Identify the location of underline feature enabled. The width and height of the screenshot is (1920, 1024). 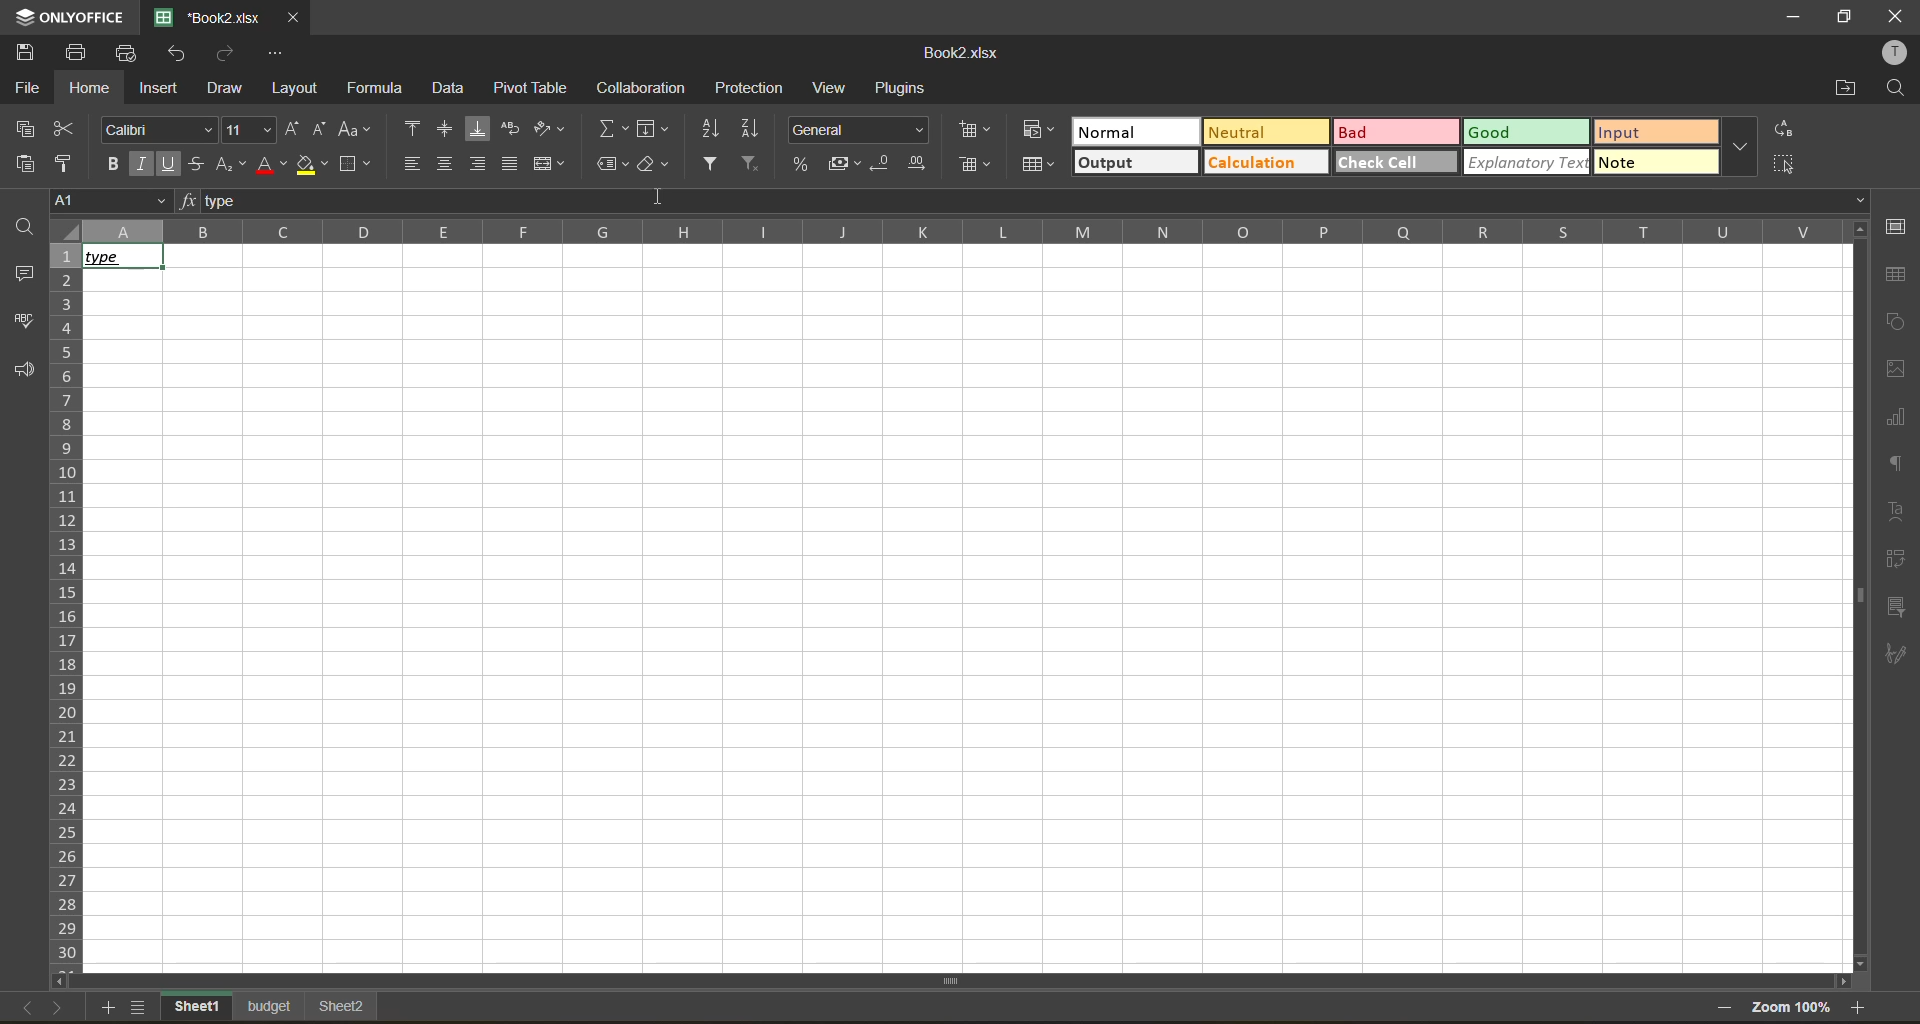
(168, 163).